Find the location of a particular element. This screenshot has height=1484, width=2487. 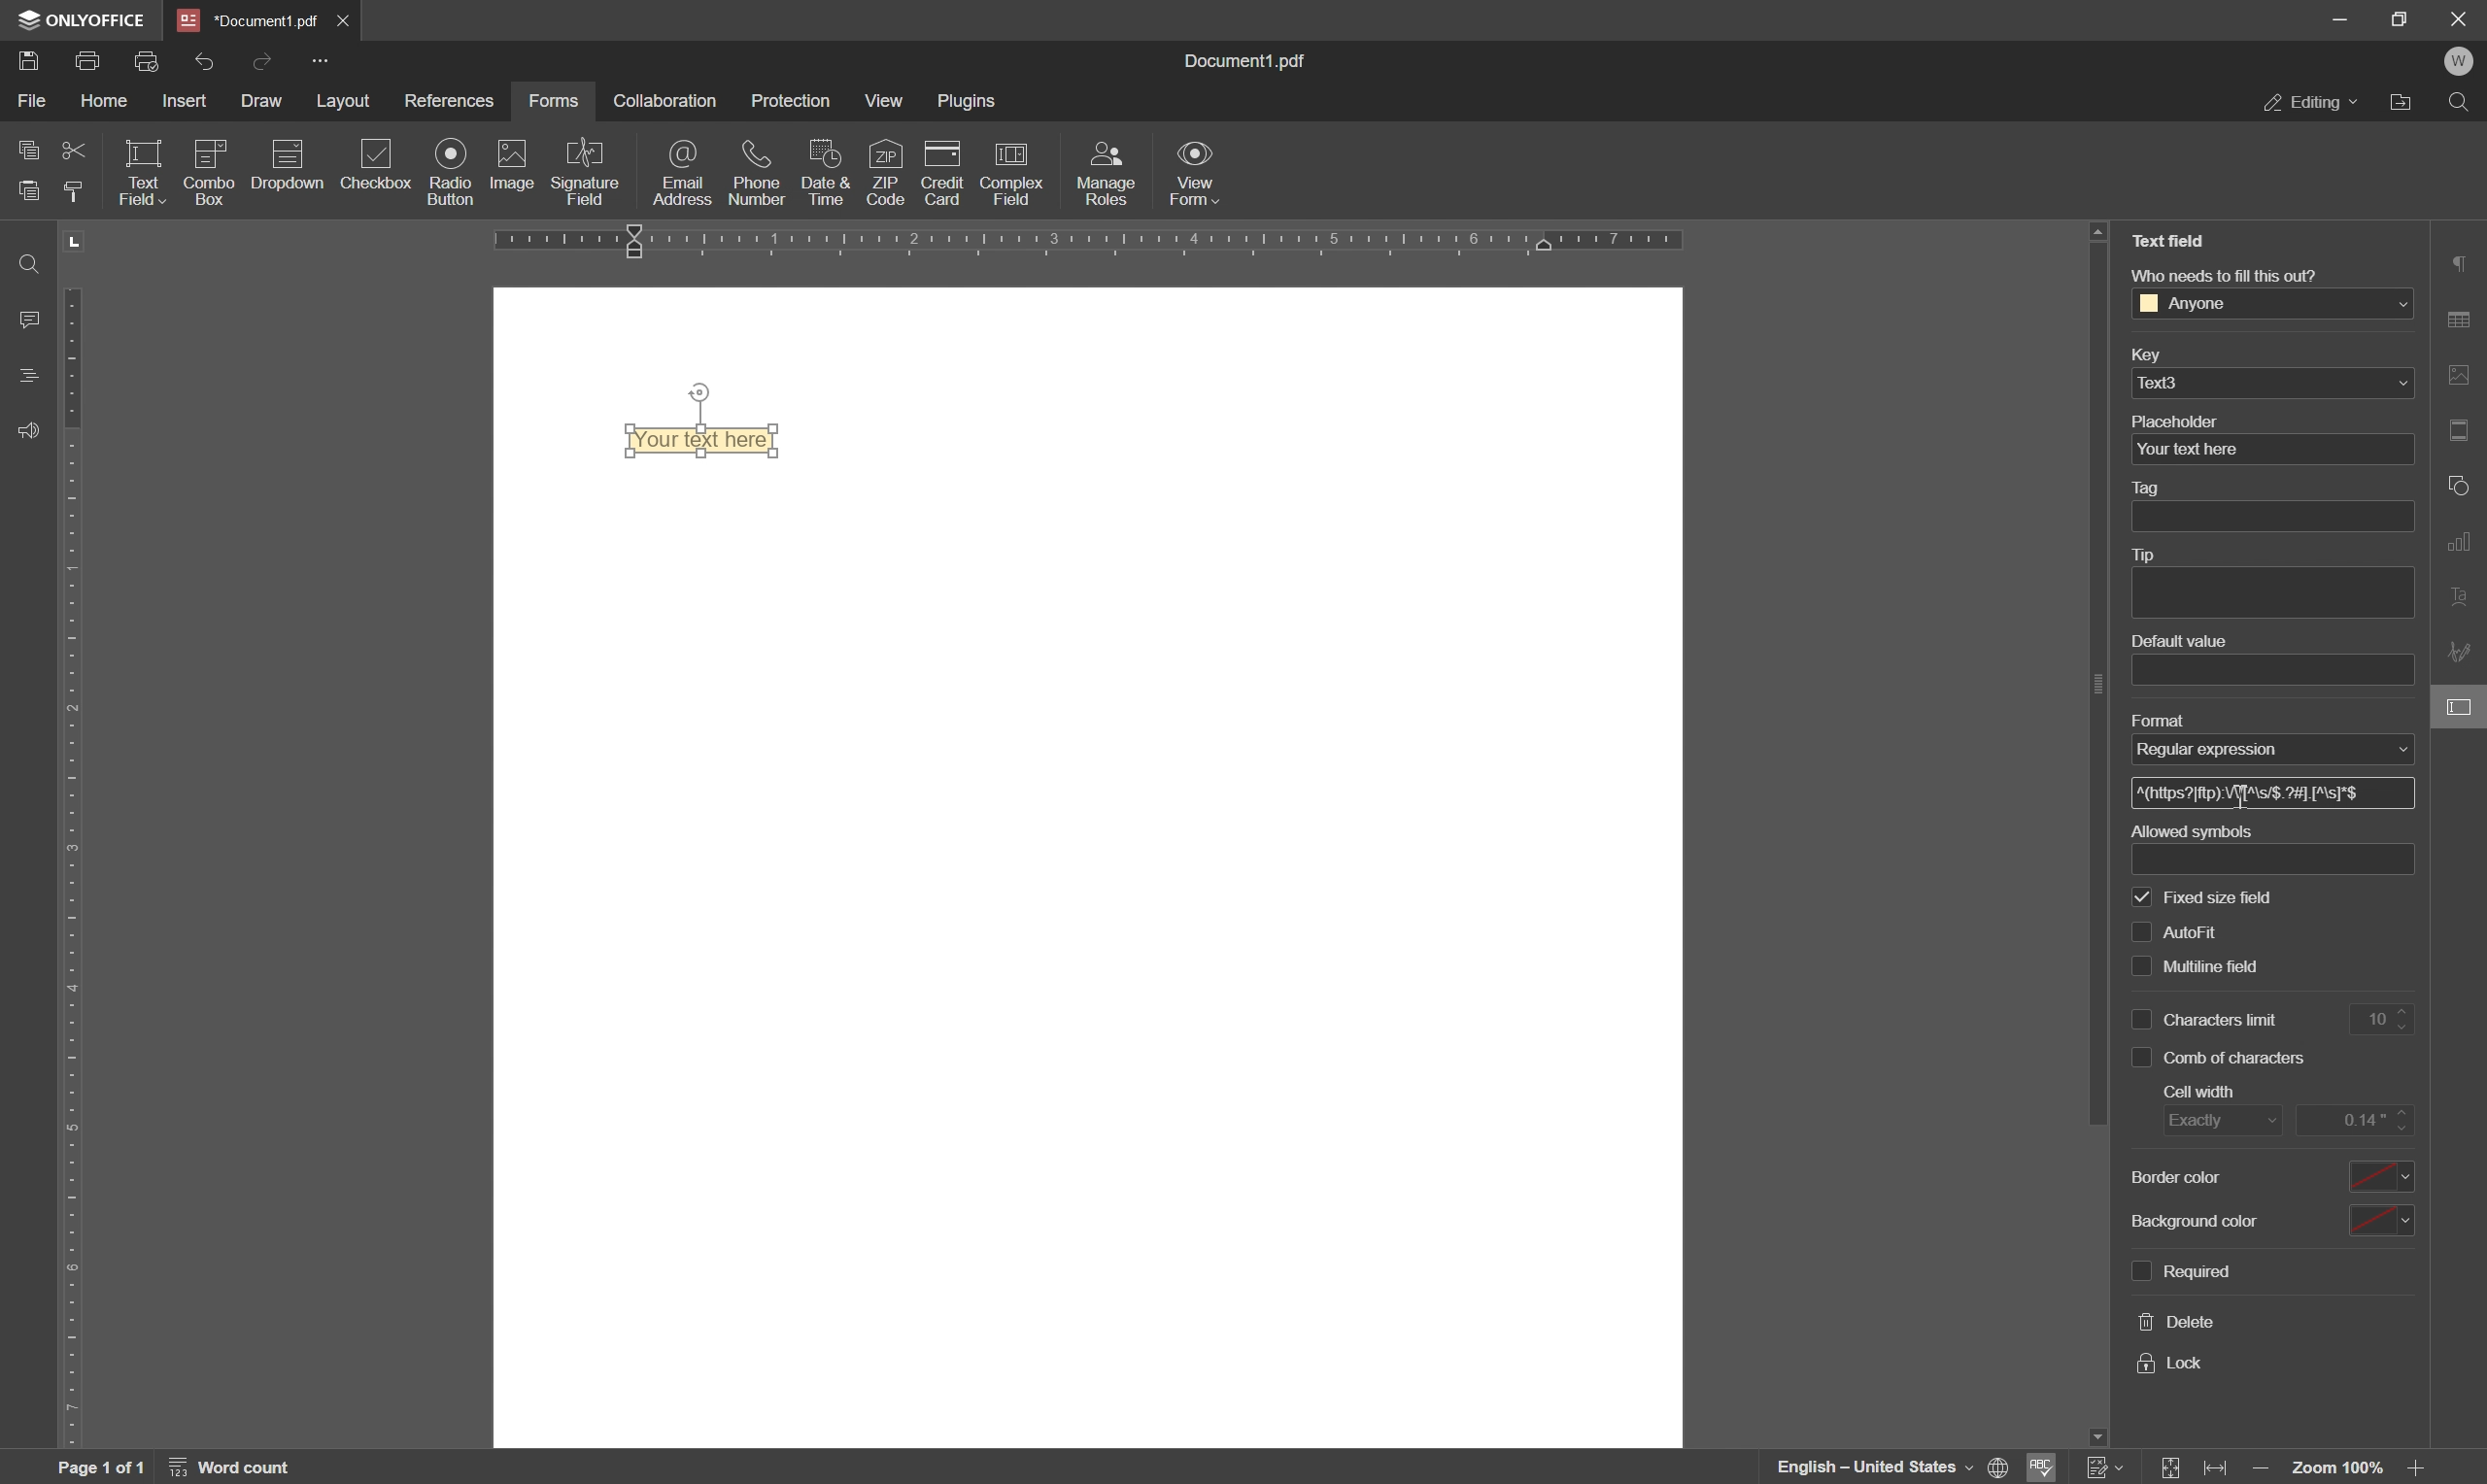

zoom 100% is located at coordinates (2340, 1470).